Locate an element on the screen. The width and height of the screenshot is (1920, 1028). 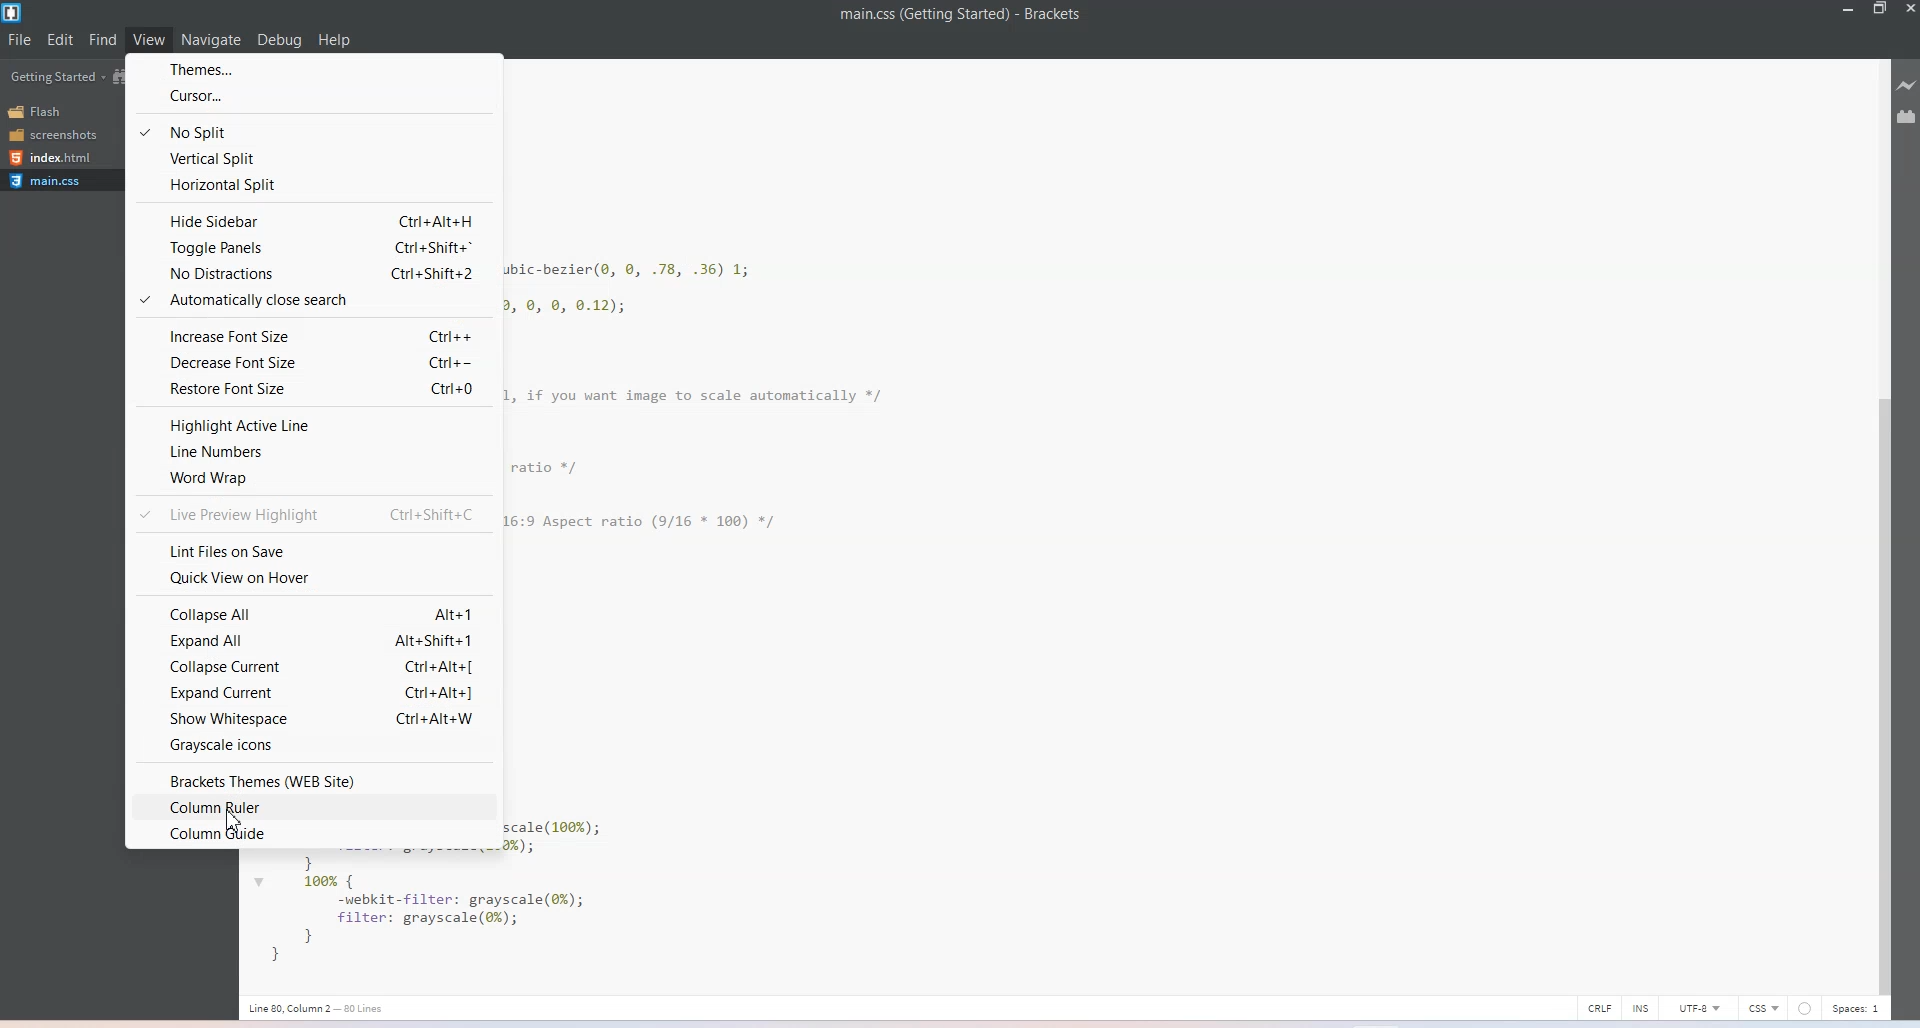
File is located at coordinates (19, 39).